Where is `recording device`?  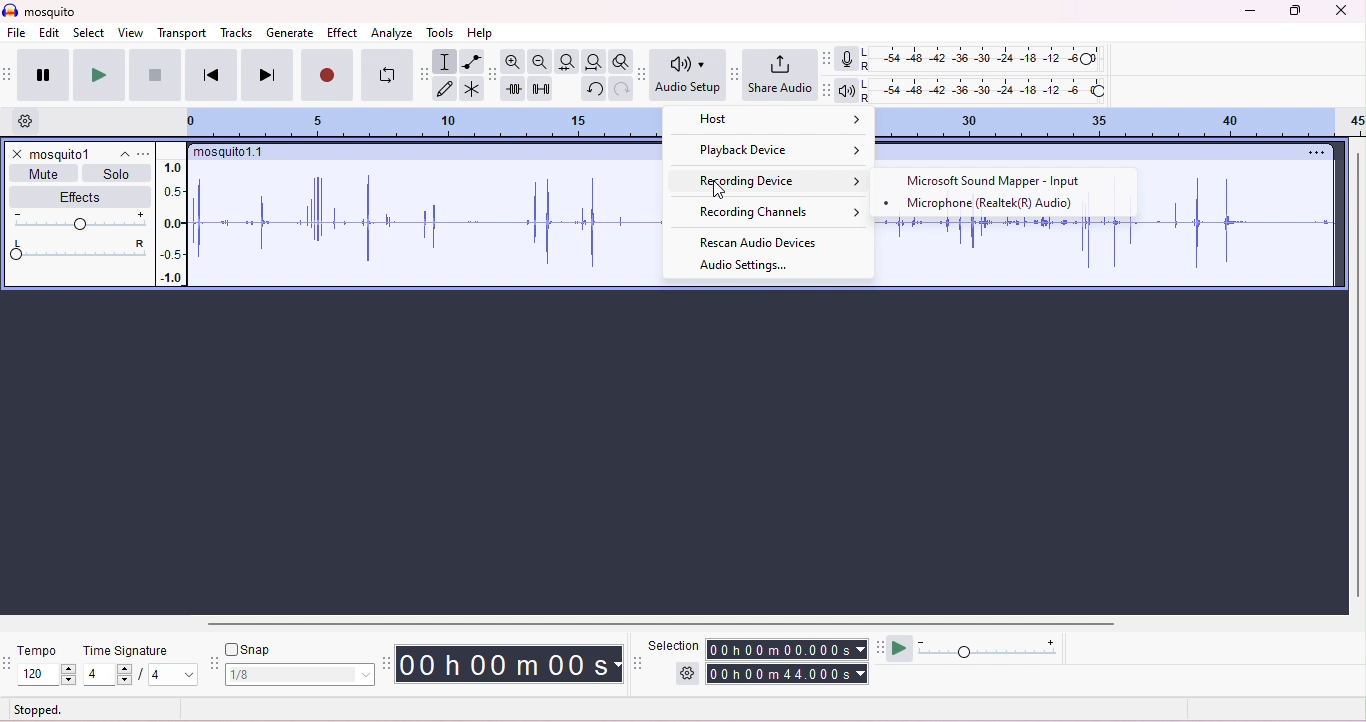
recording device is located at coordinates (775, 180).